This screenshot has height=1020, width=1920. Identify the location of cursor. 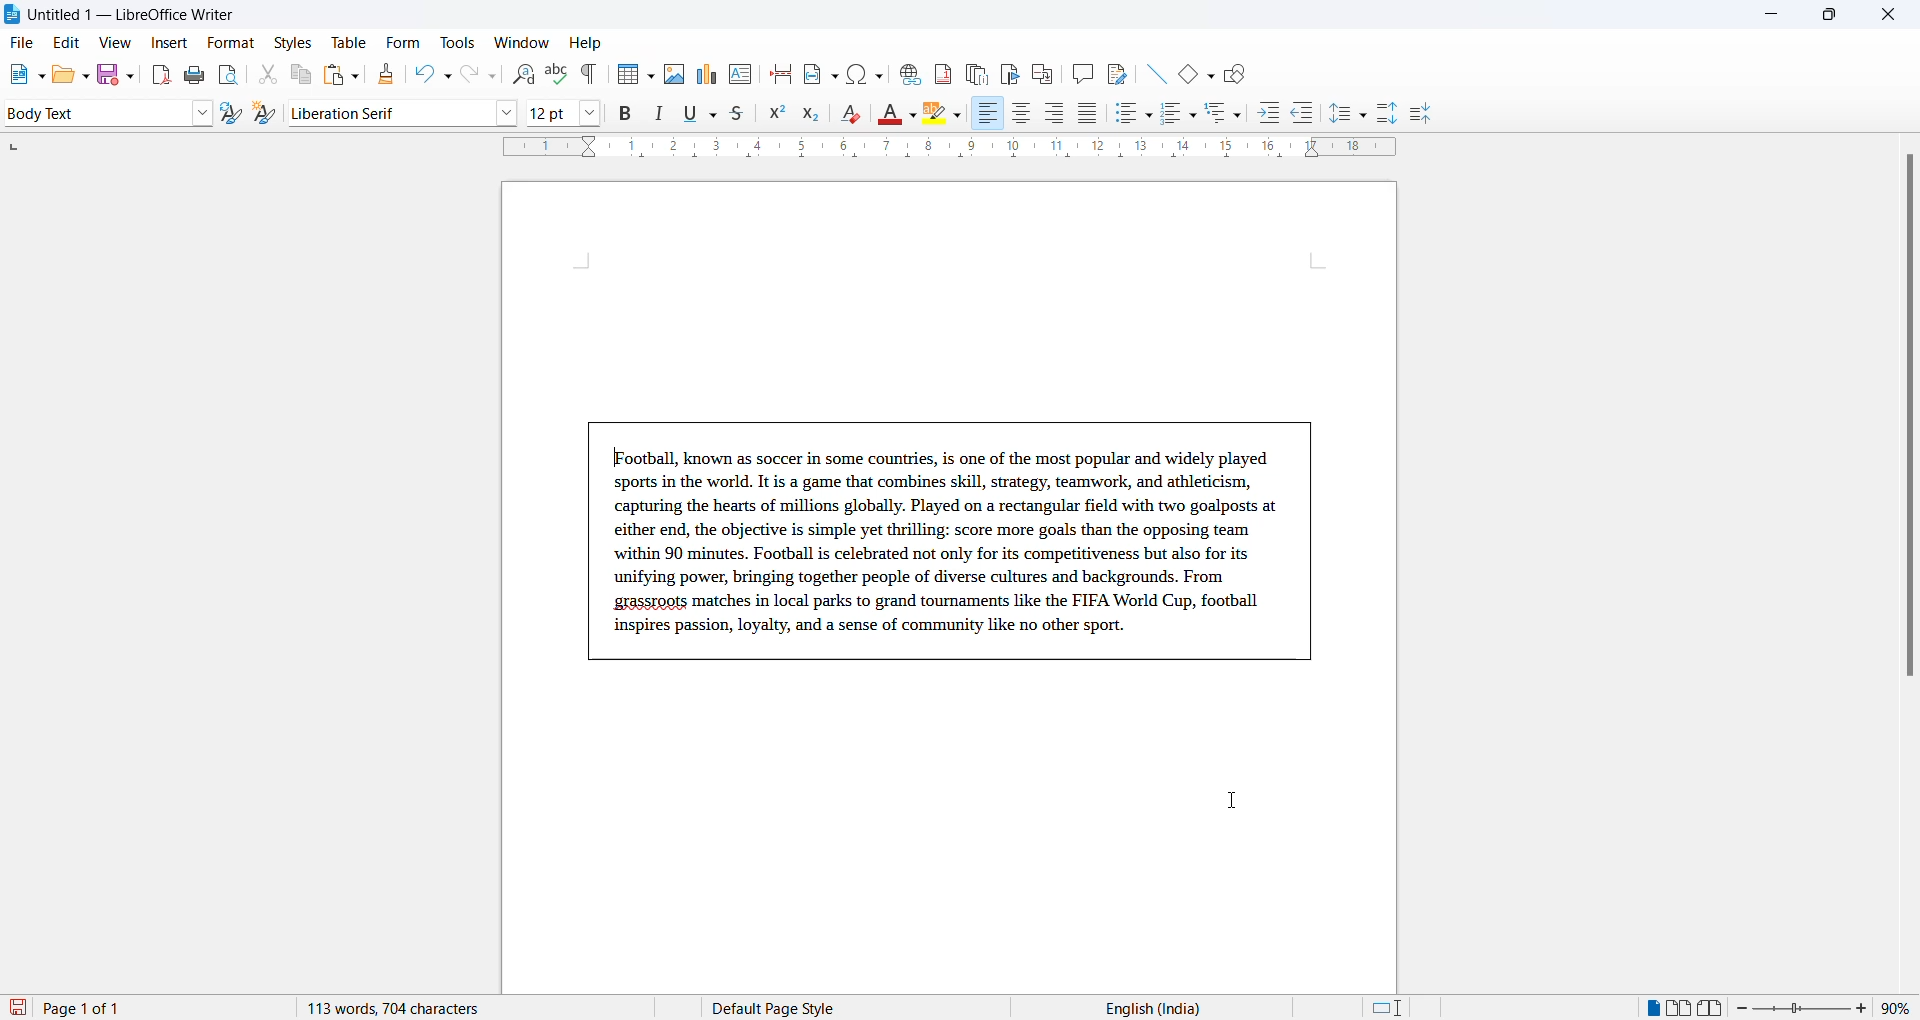
(1240, 804).